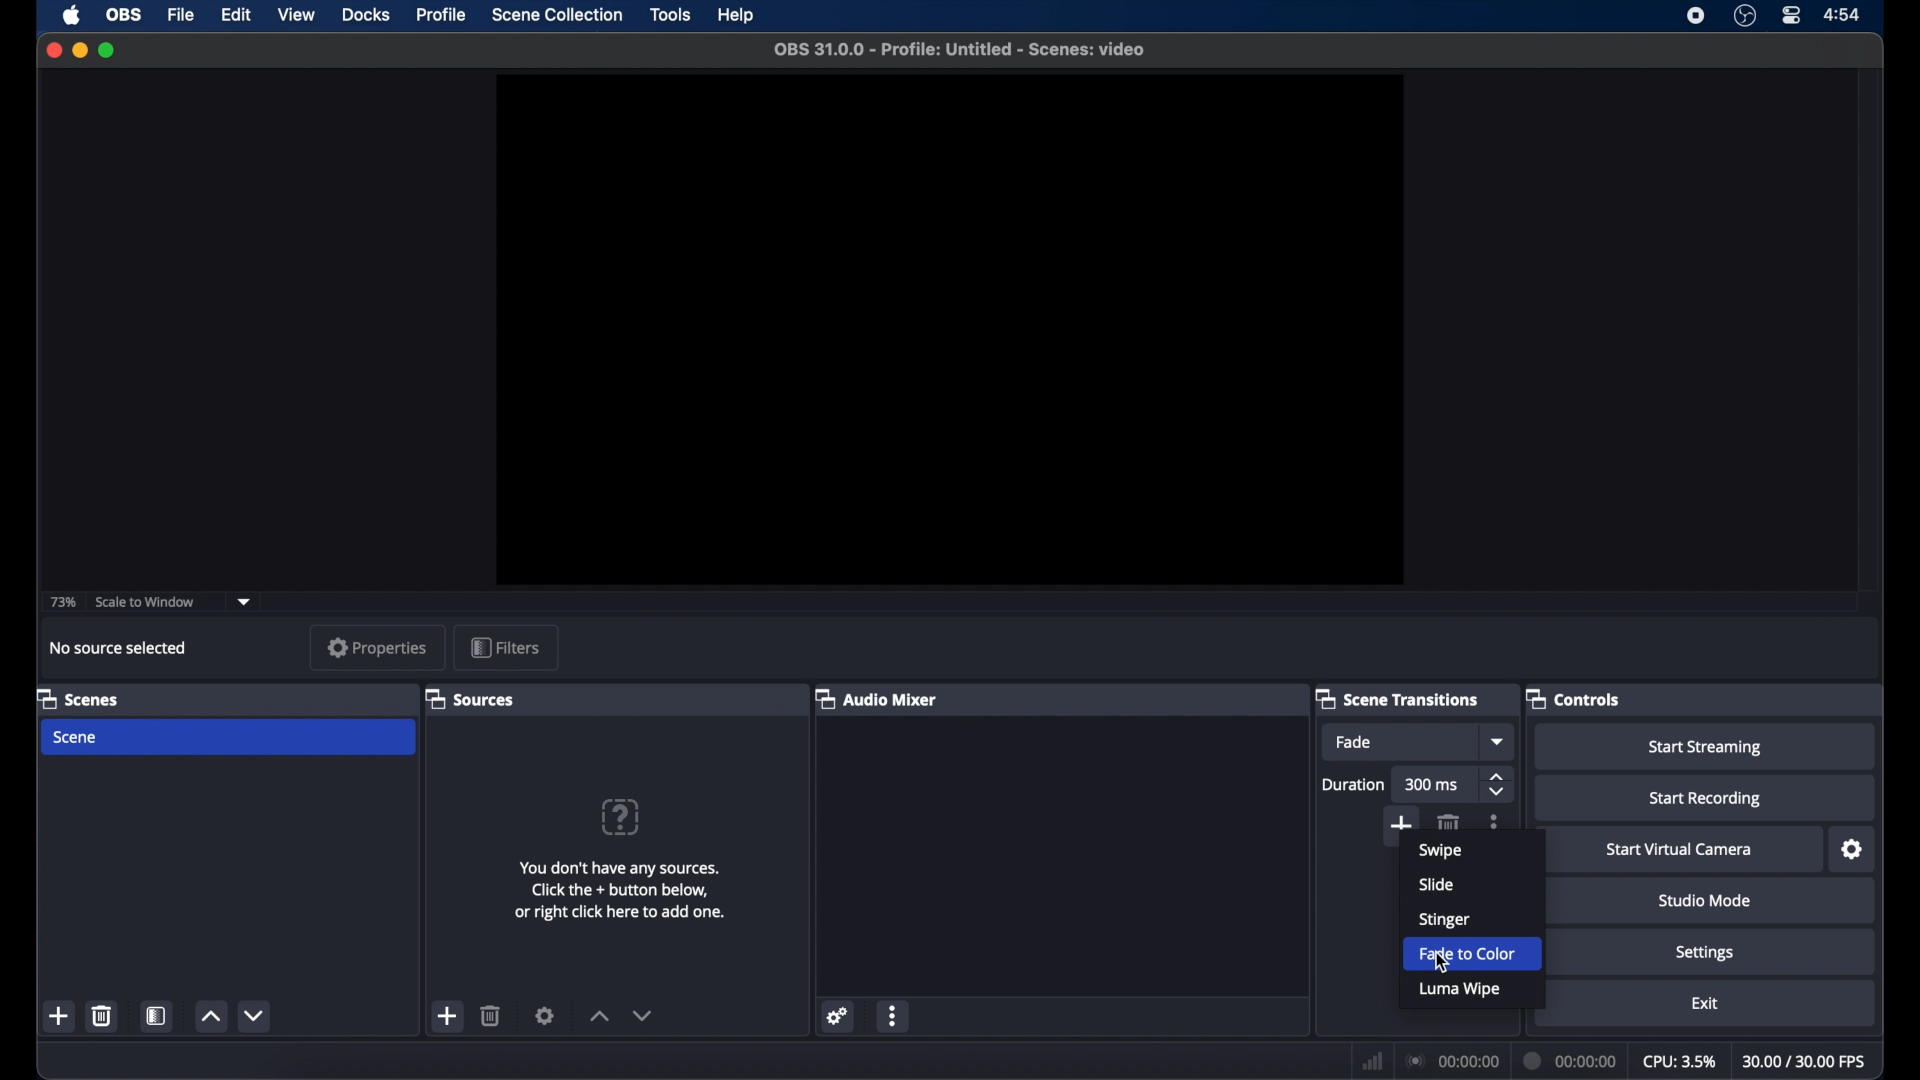 This screenshot has height=1080, width=1920. What do you see at coordinates (620, 890) in the screenshot?
I see `info` at bounding box center [620, 890].